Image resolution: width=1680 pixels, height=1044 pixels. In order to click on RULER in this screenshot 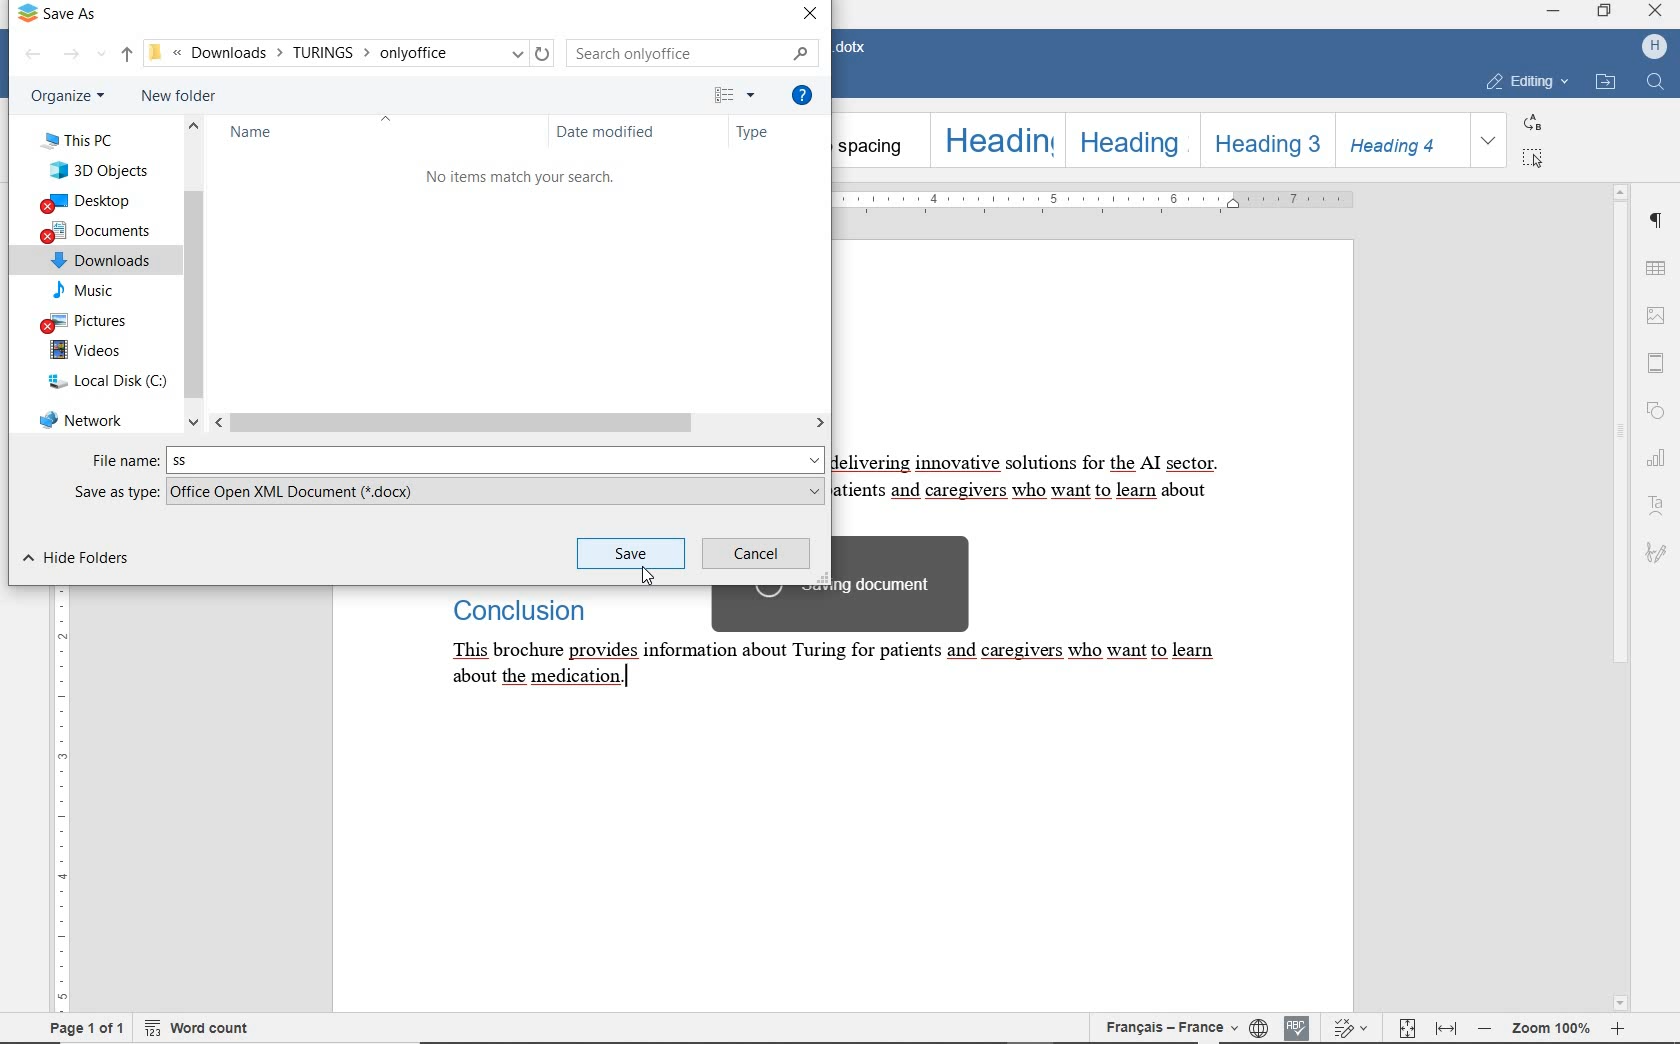, I will do `click(58, 804)`.